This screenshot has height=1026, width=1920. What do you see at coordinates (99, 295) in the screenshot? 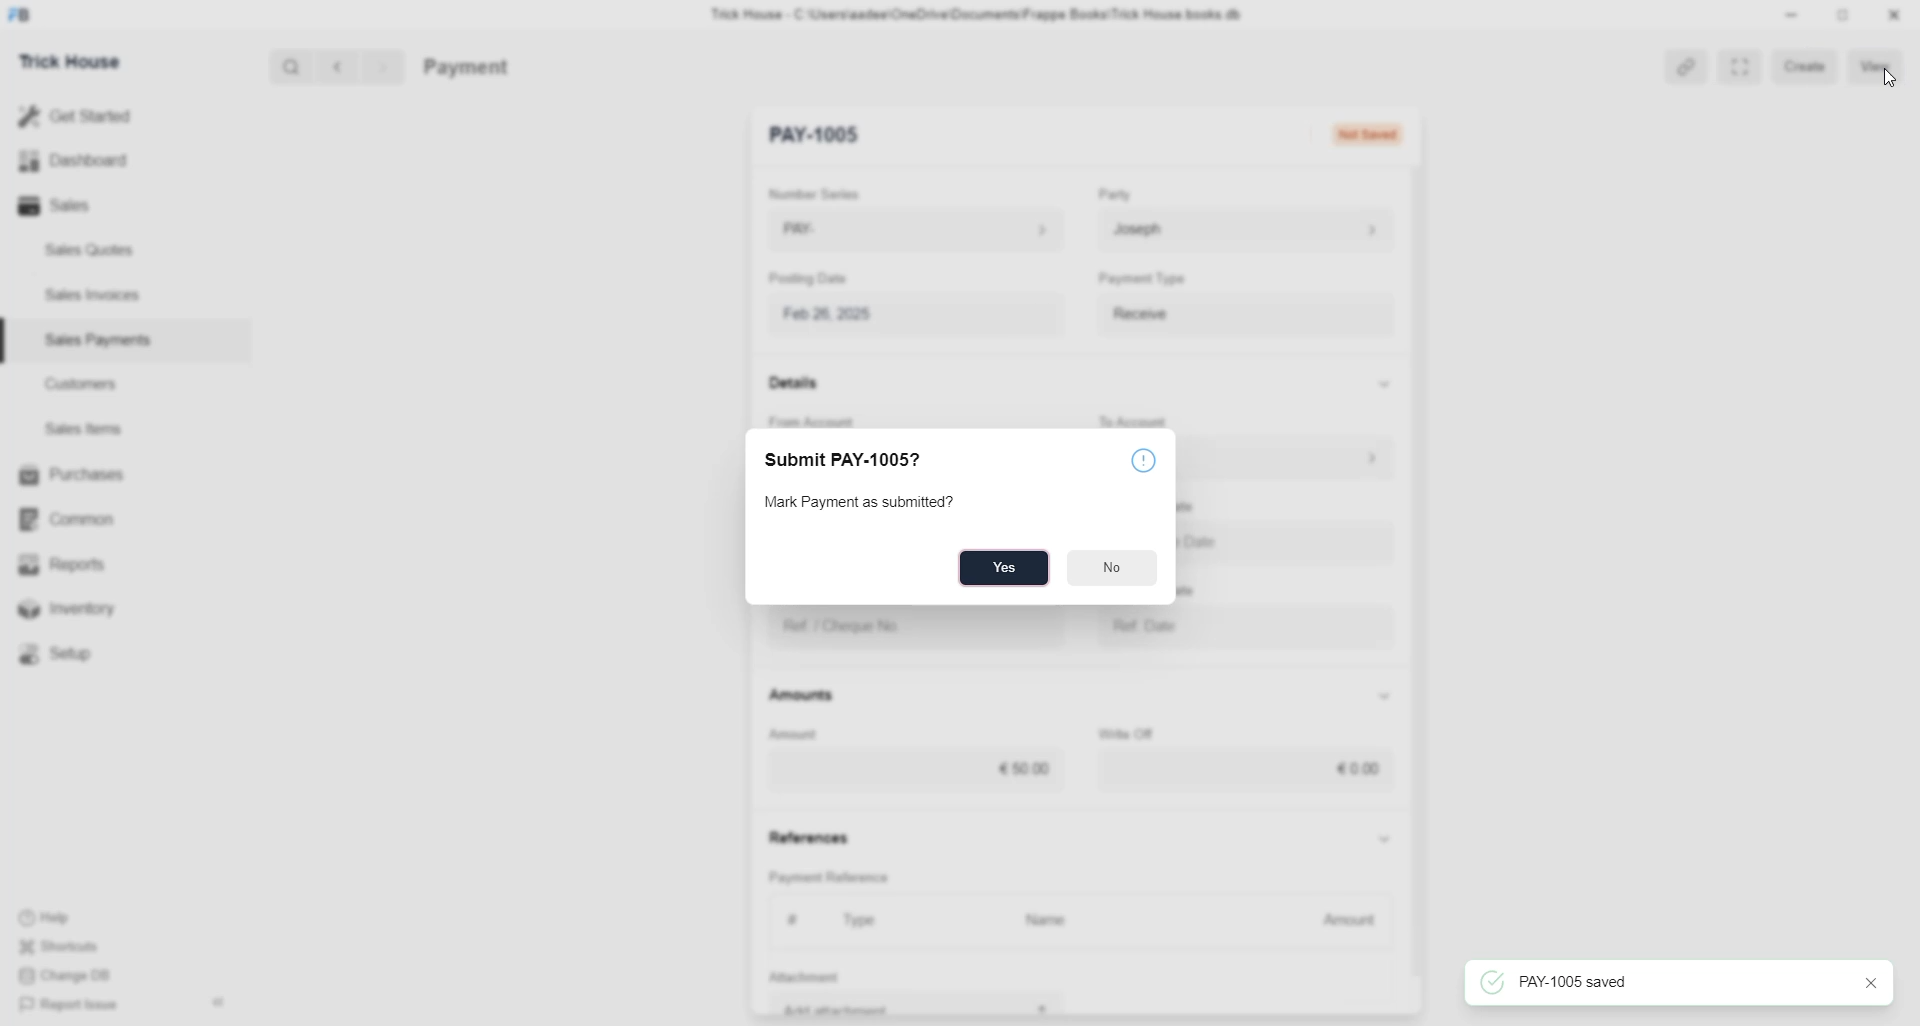
I see `Sales Invoices` at bounding box center [99, 295].